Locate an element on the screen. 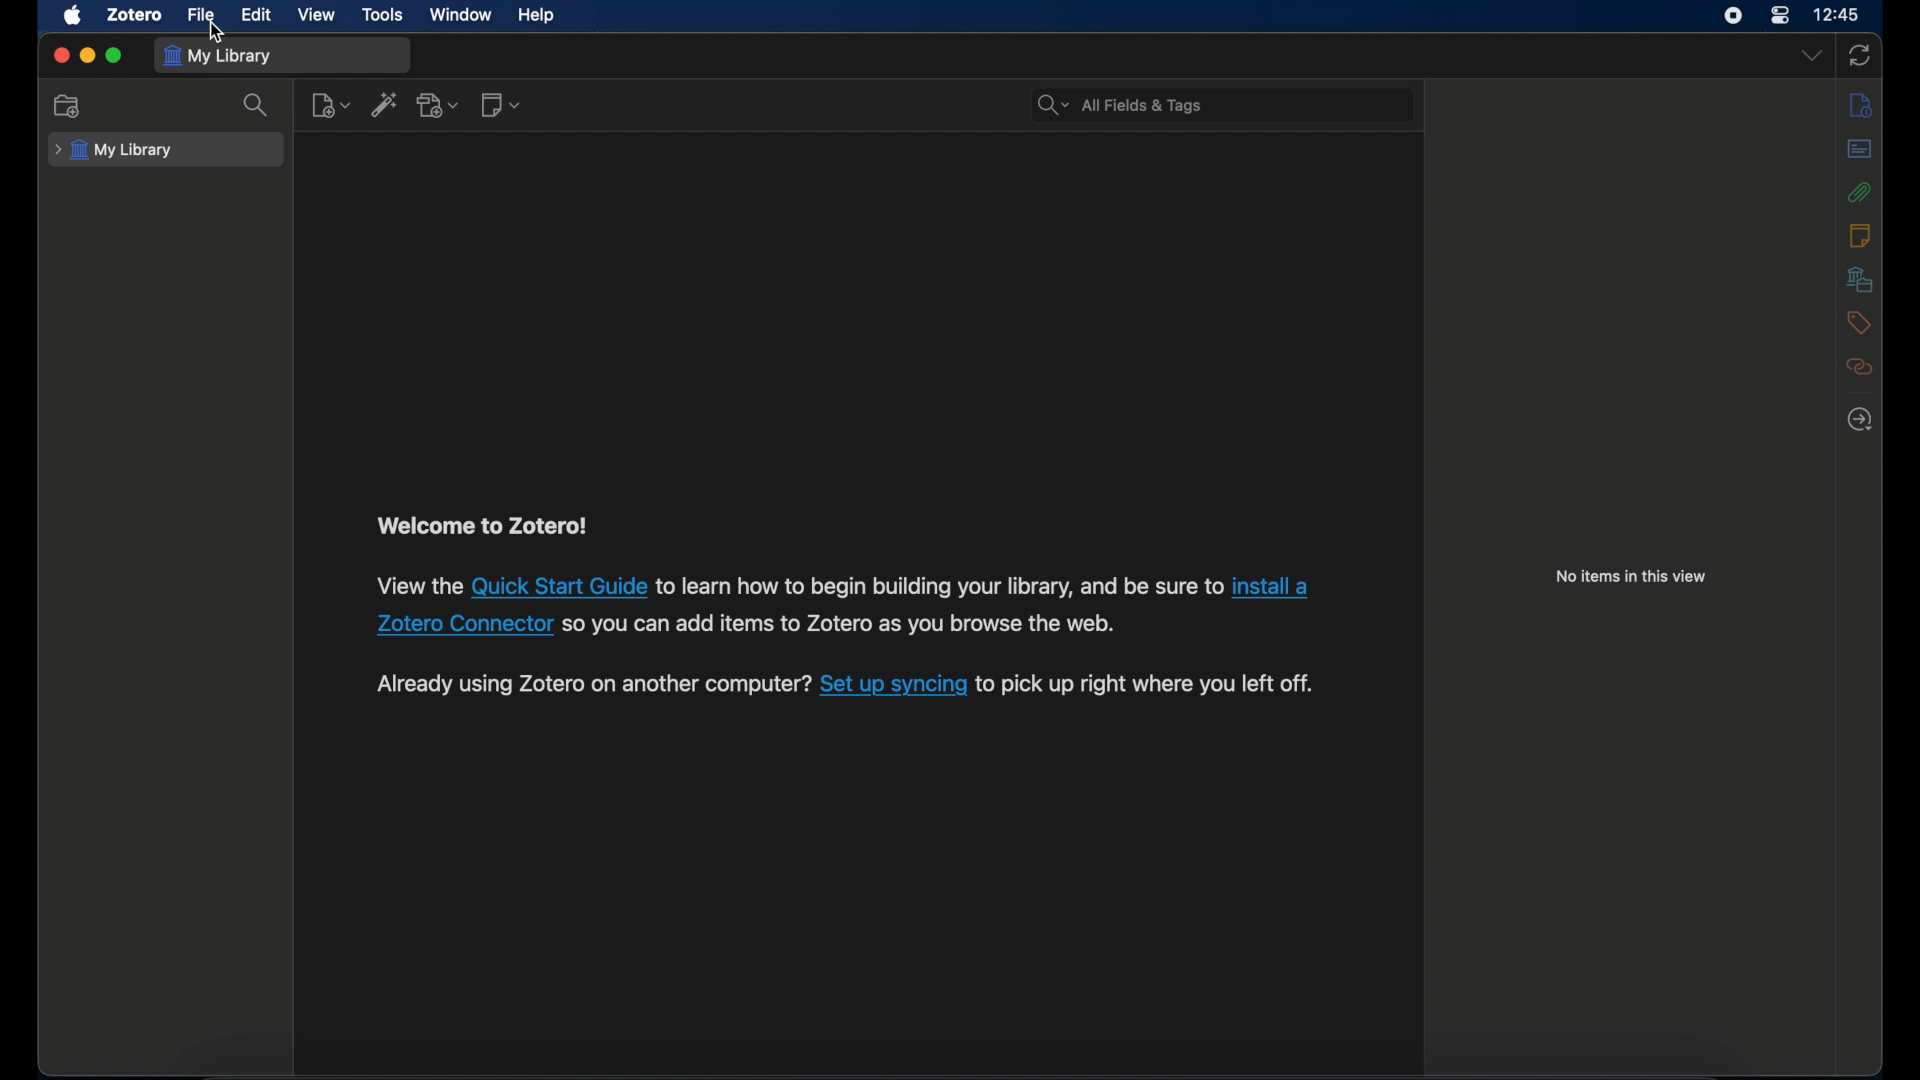  minimize is located at coordinates (88, 55).